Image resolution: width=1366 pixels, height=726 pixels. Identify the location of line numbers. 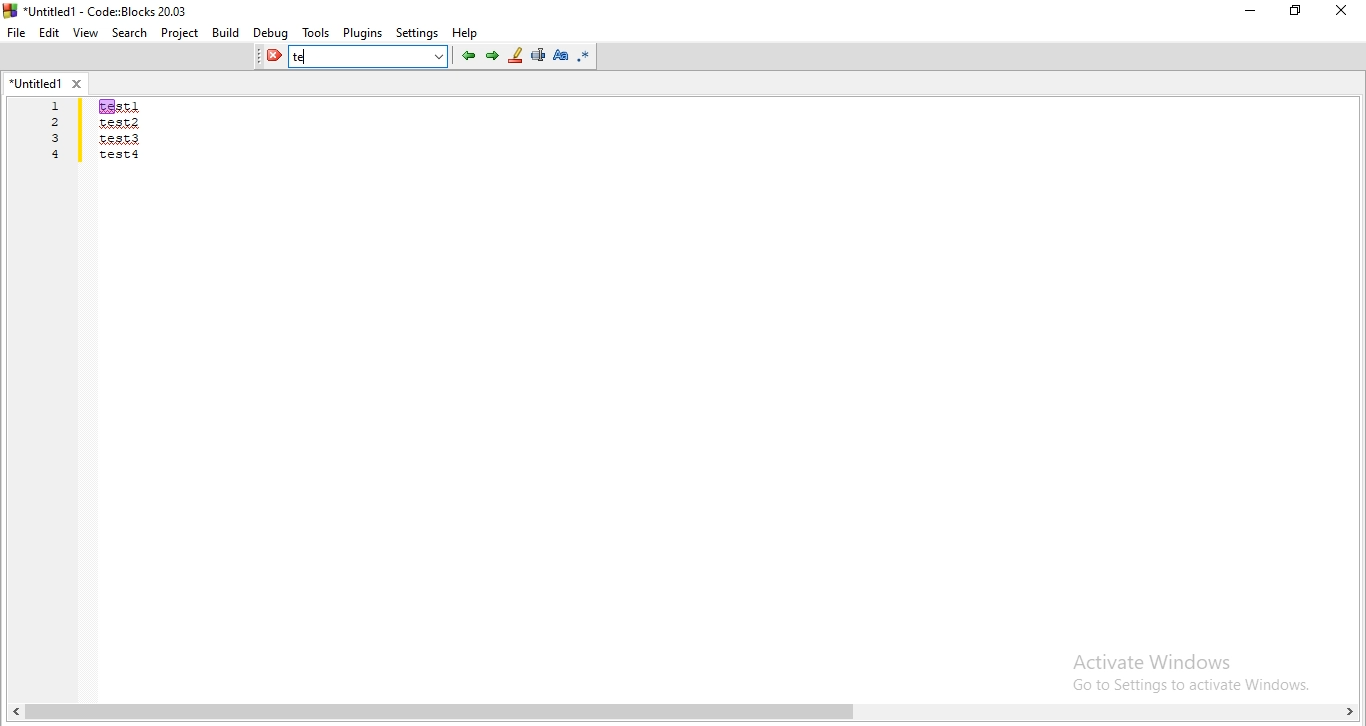
(57, 132).